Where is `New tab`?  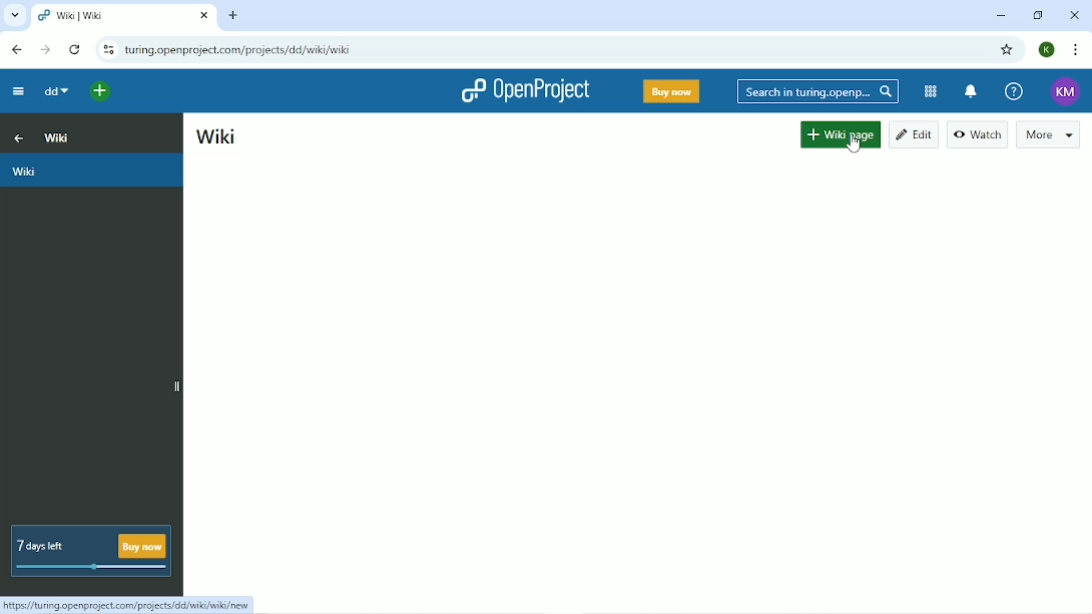 New tab is located at coordinates (232, 16).